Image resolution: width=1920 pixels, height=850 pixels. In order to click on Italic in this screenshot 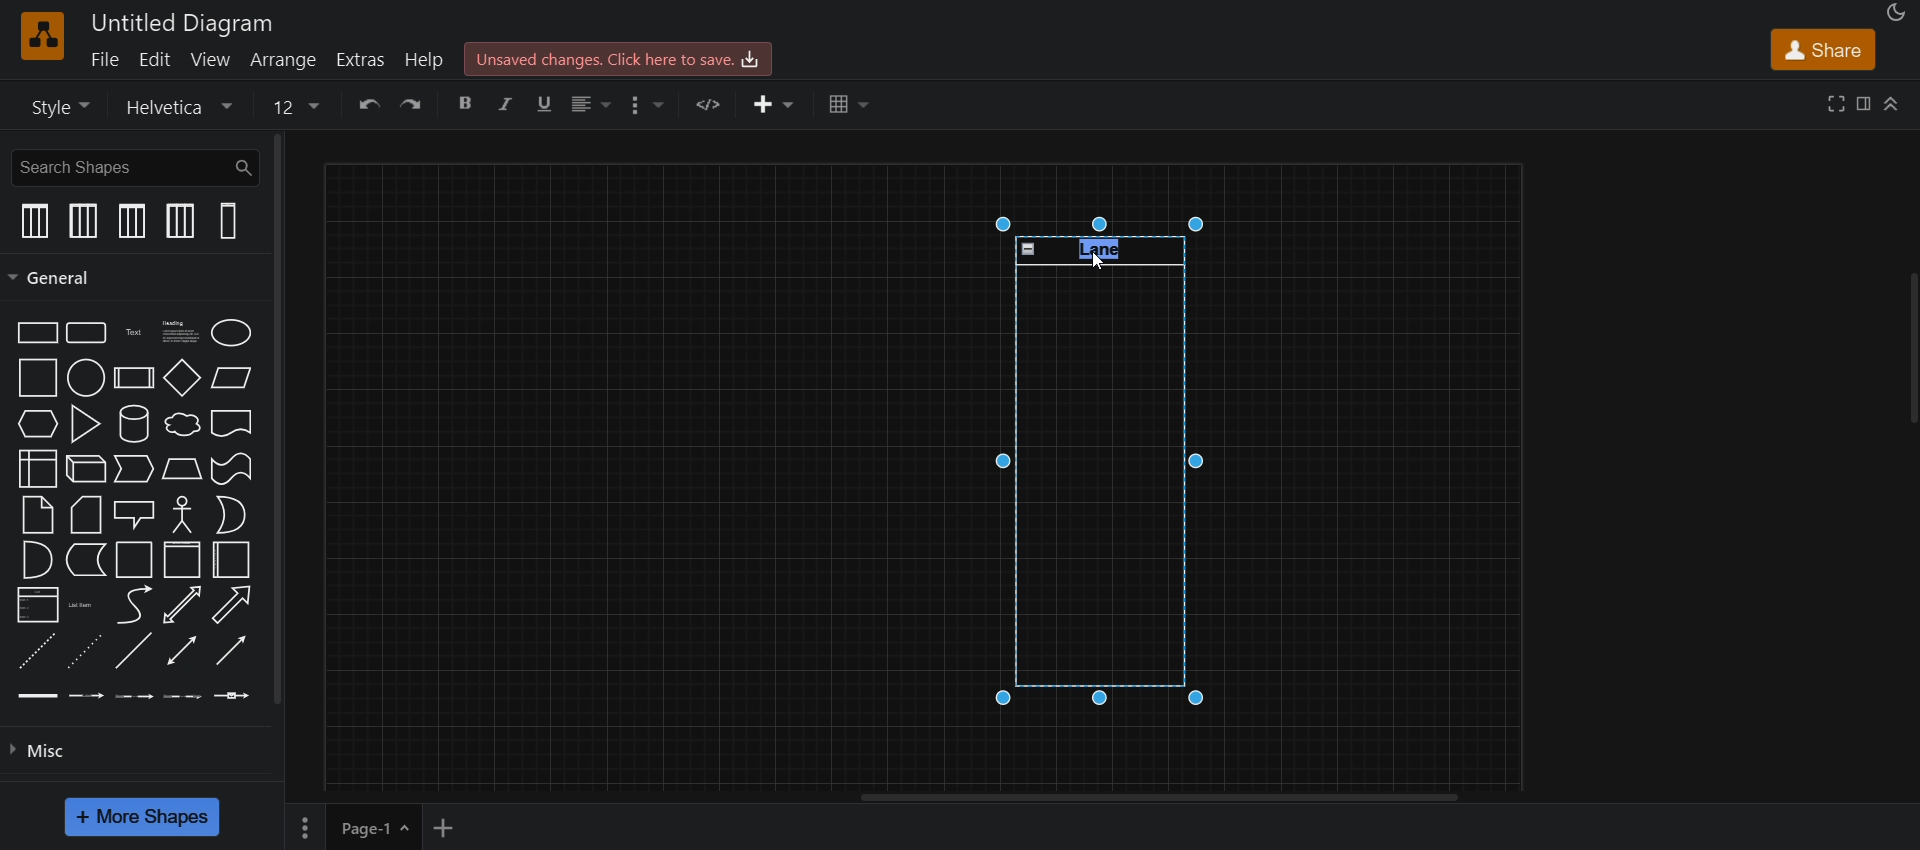, I will do `click(516, 106)`.